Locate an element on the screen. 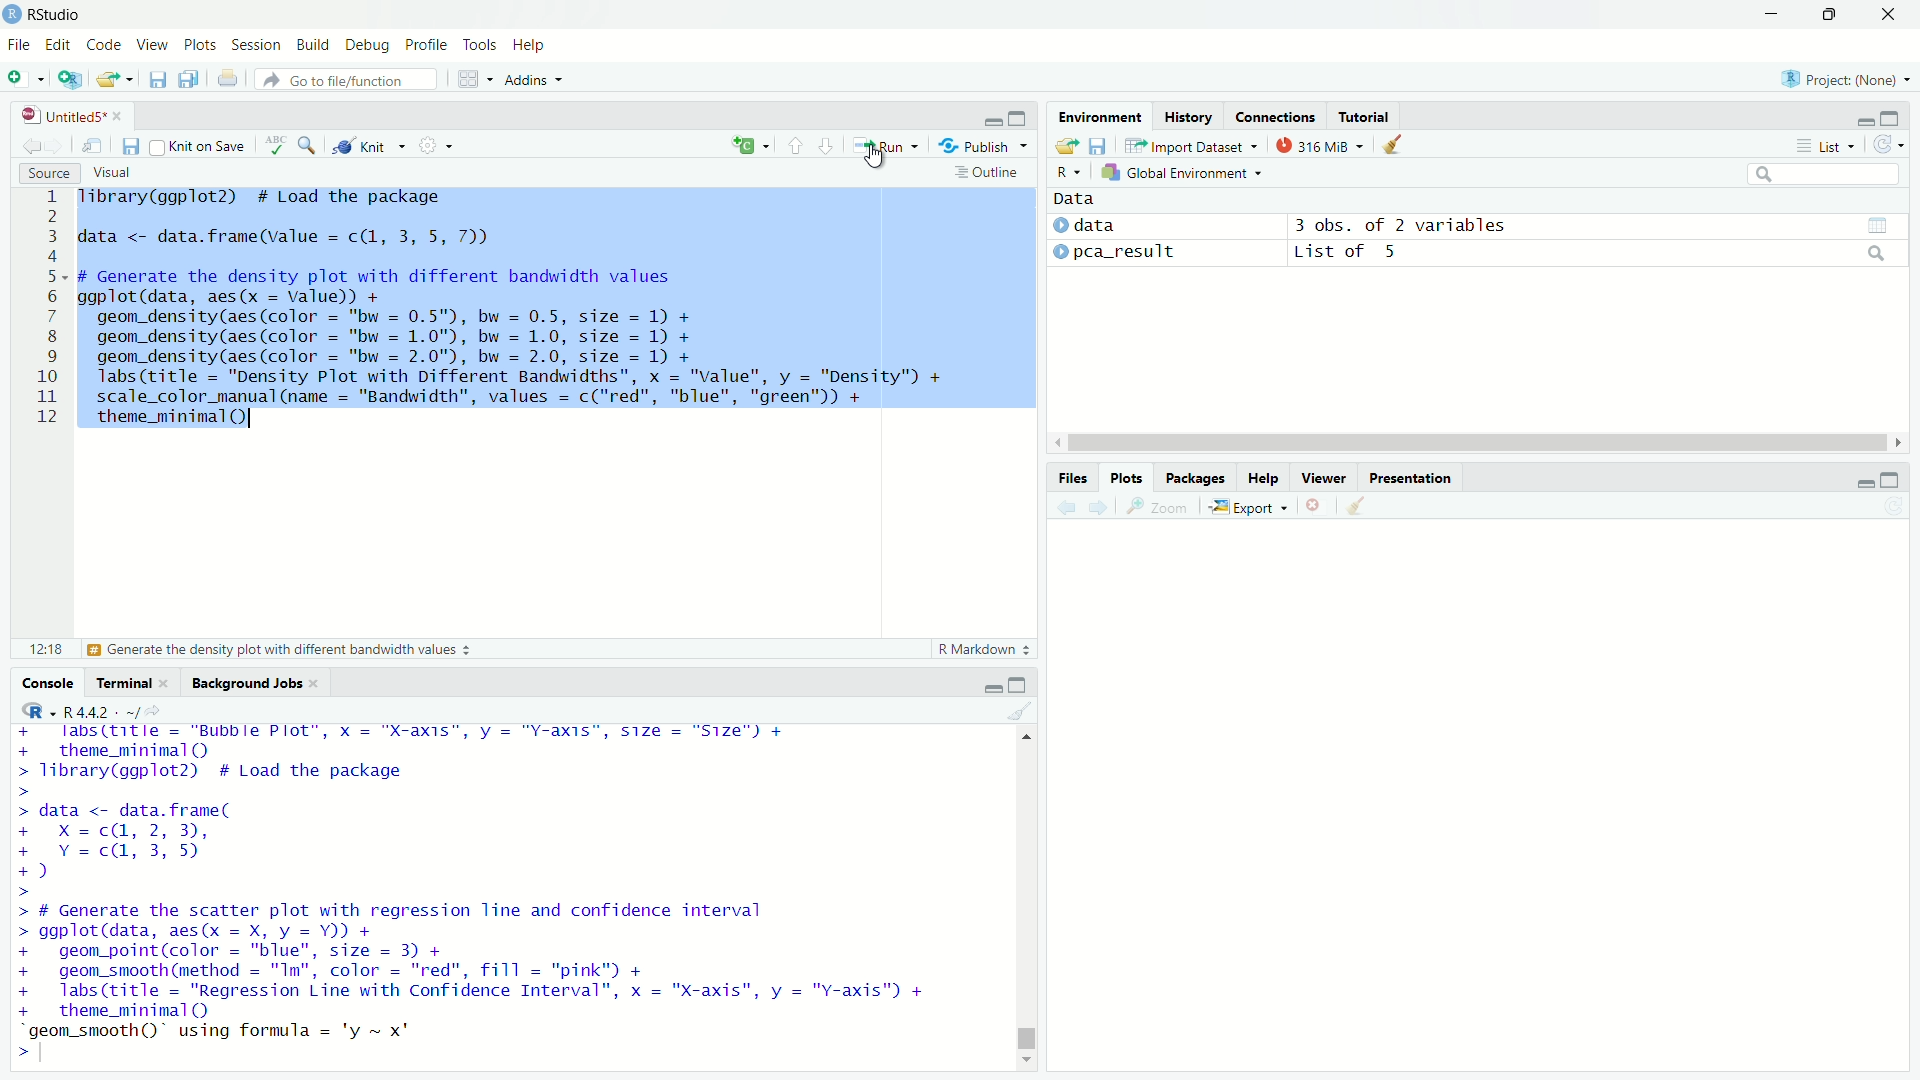  Save current document is located at coordinates (157, 80).